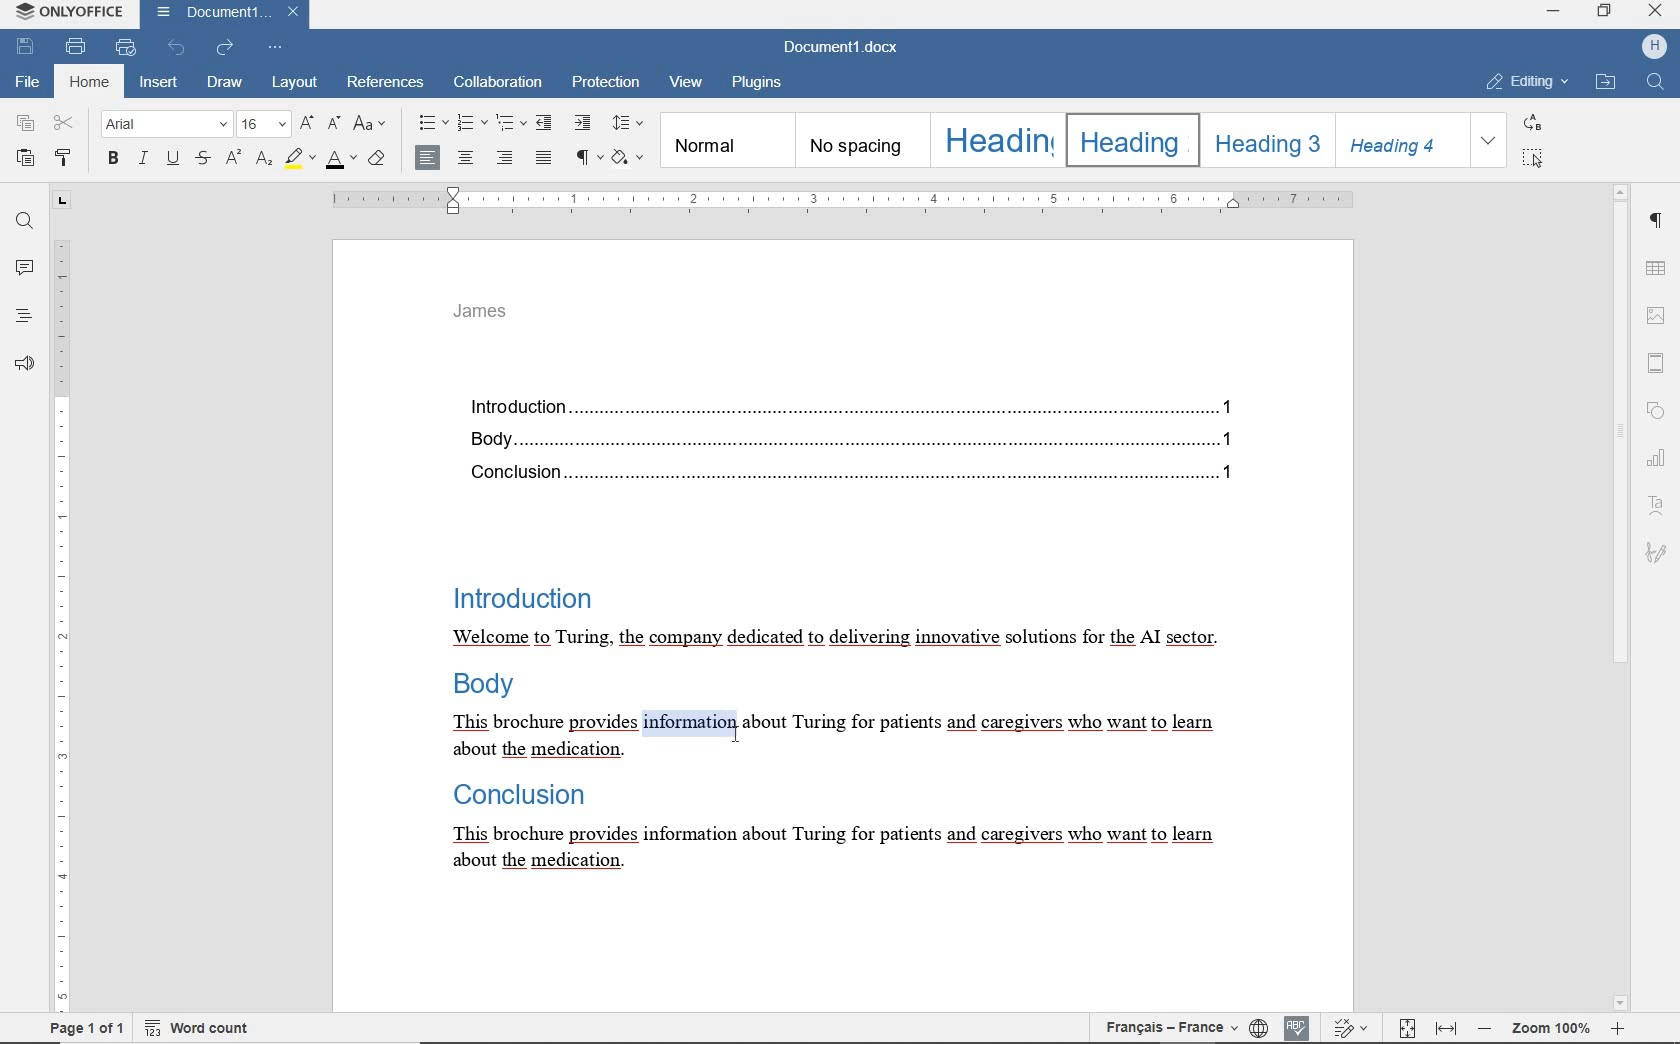 The image size is (1680, 1044). What do you see at coordinates (332, 125) in the screenshot?
I see `DECREMENT FONT SIZE` at bounding box center [332, 125].